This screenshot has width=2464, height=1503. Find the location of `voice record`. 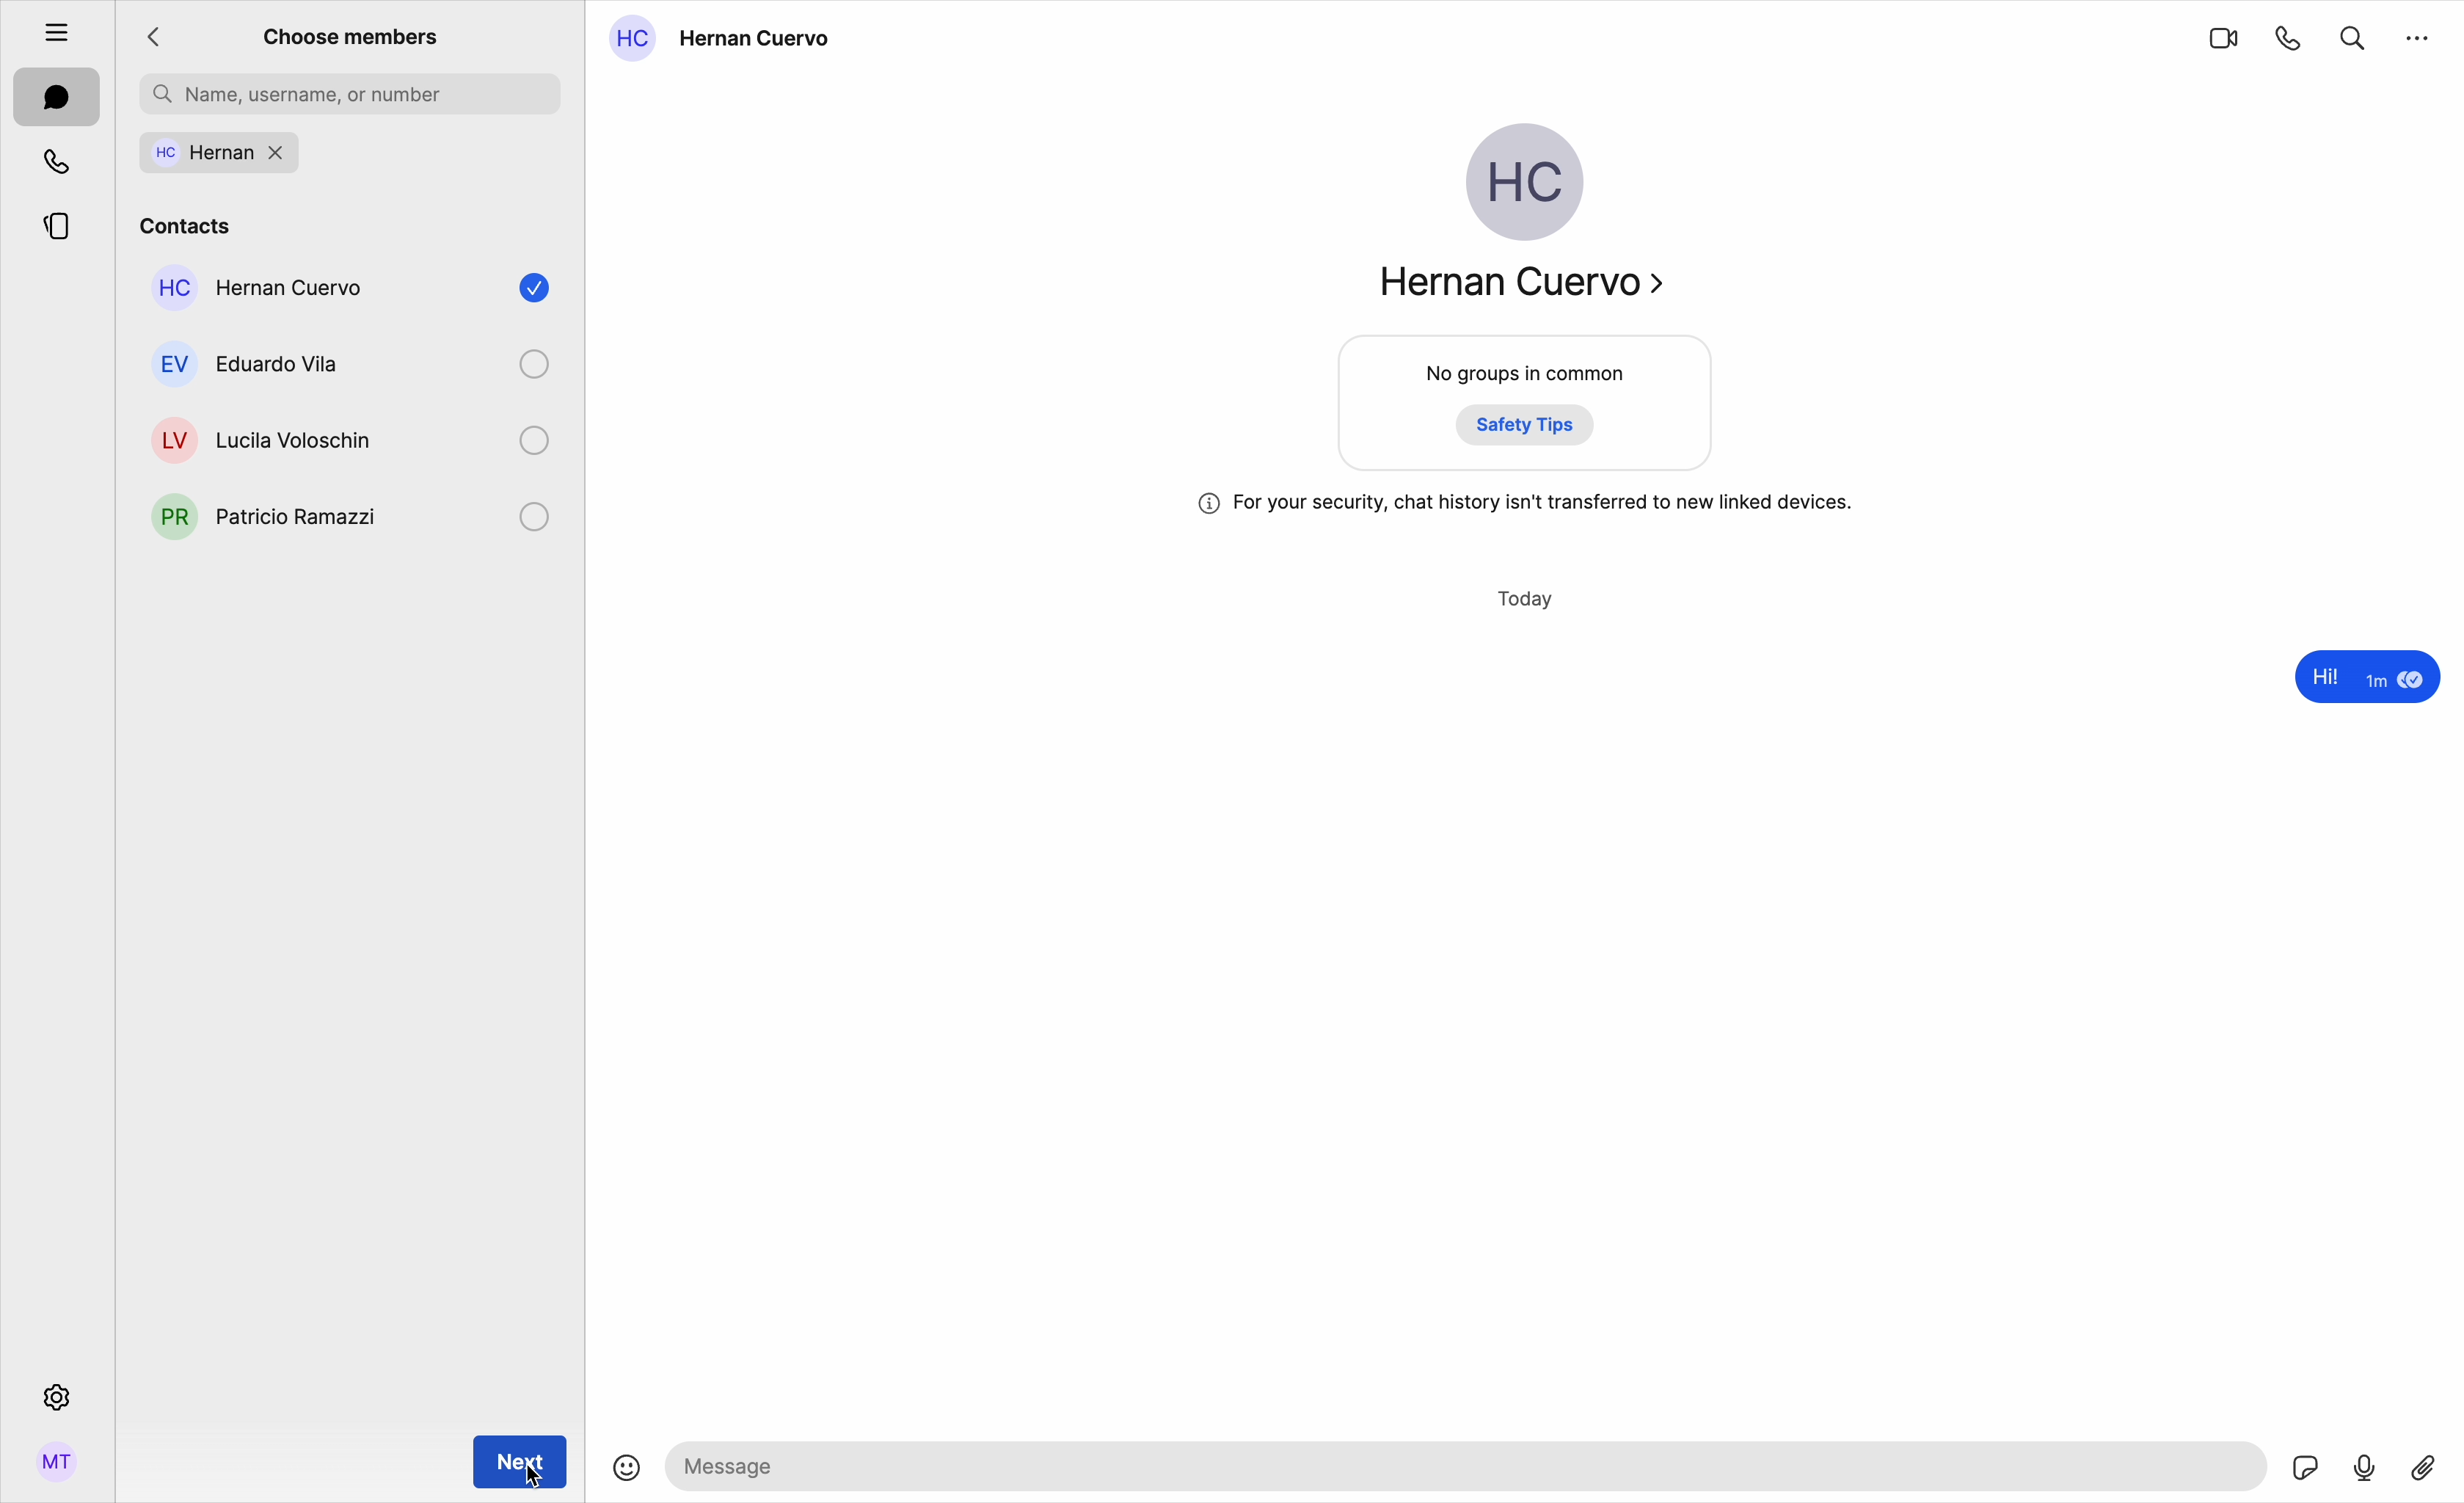

voice record is located at coordinates (2365, 1465).